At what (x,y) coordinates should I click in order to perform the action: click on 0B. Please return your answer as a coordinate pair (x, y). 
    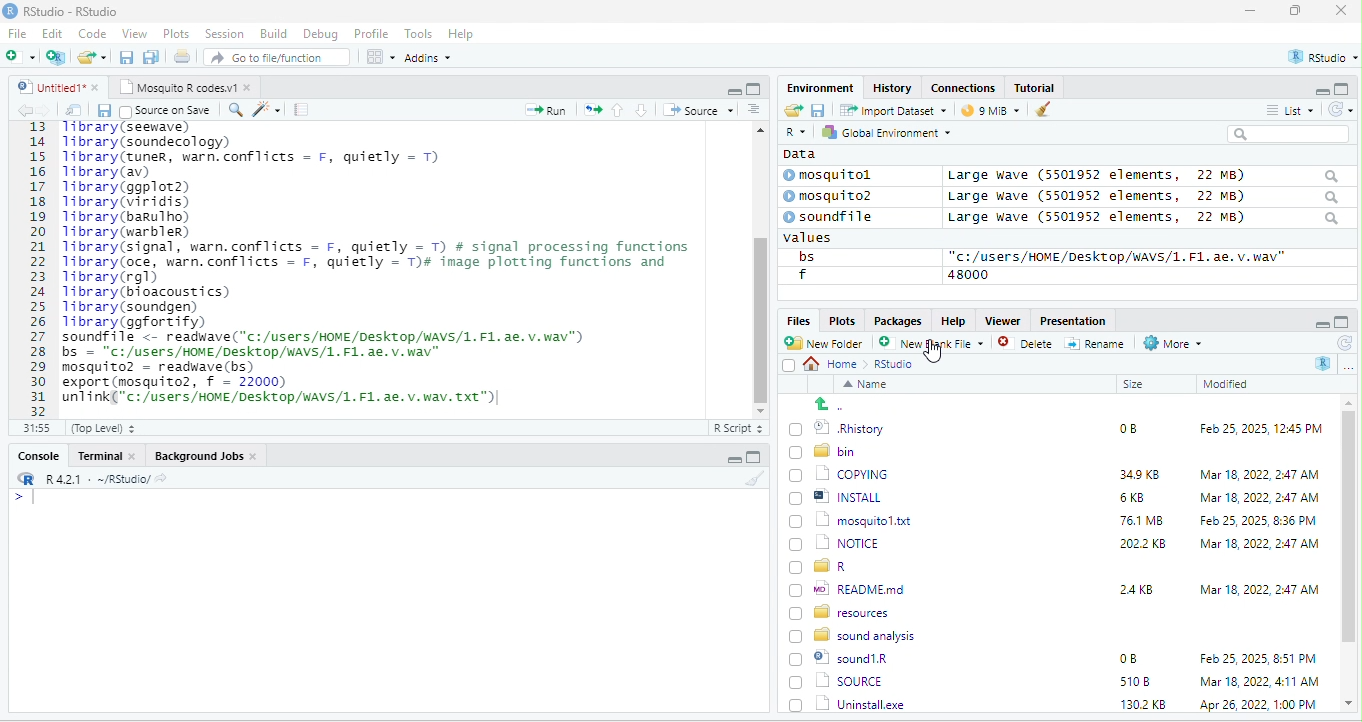
    Looking at the image, I should click on (1121, 426).